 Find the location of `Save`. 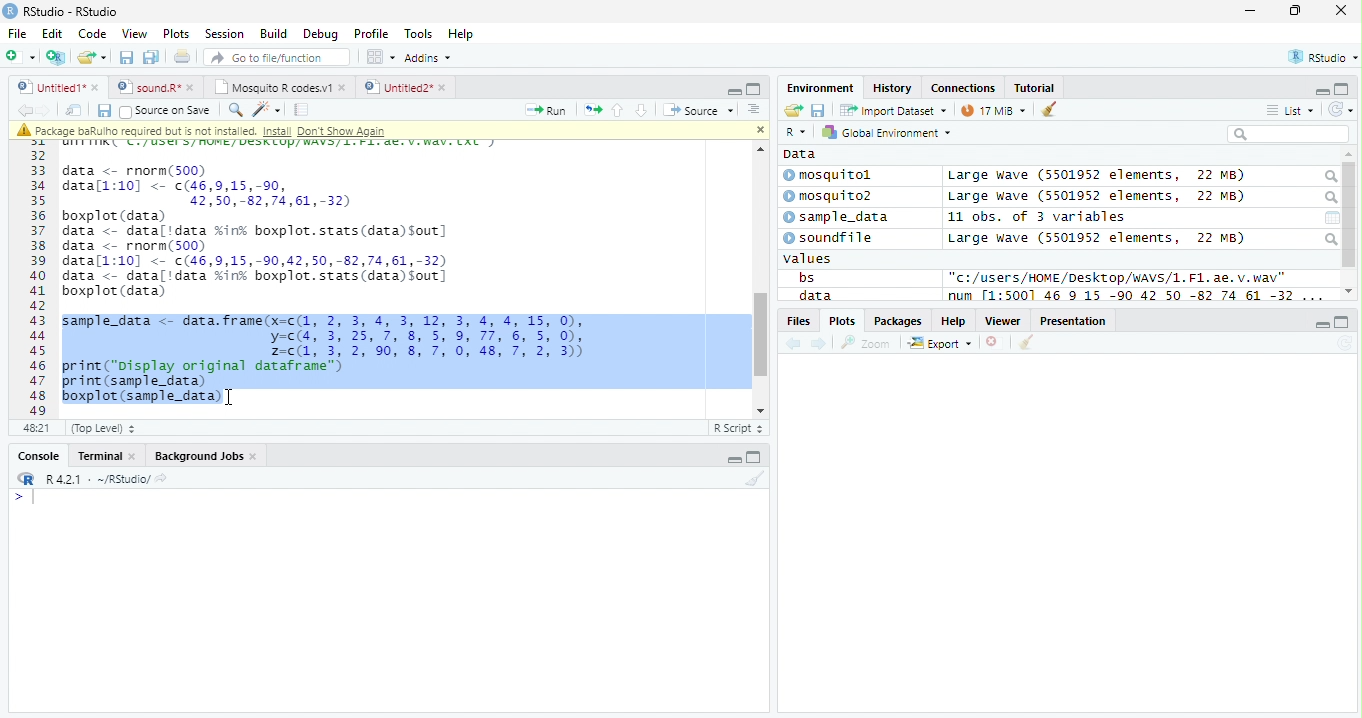

Save is located at coordinates (103, 111).